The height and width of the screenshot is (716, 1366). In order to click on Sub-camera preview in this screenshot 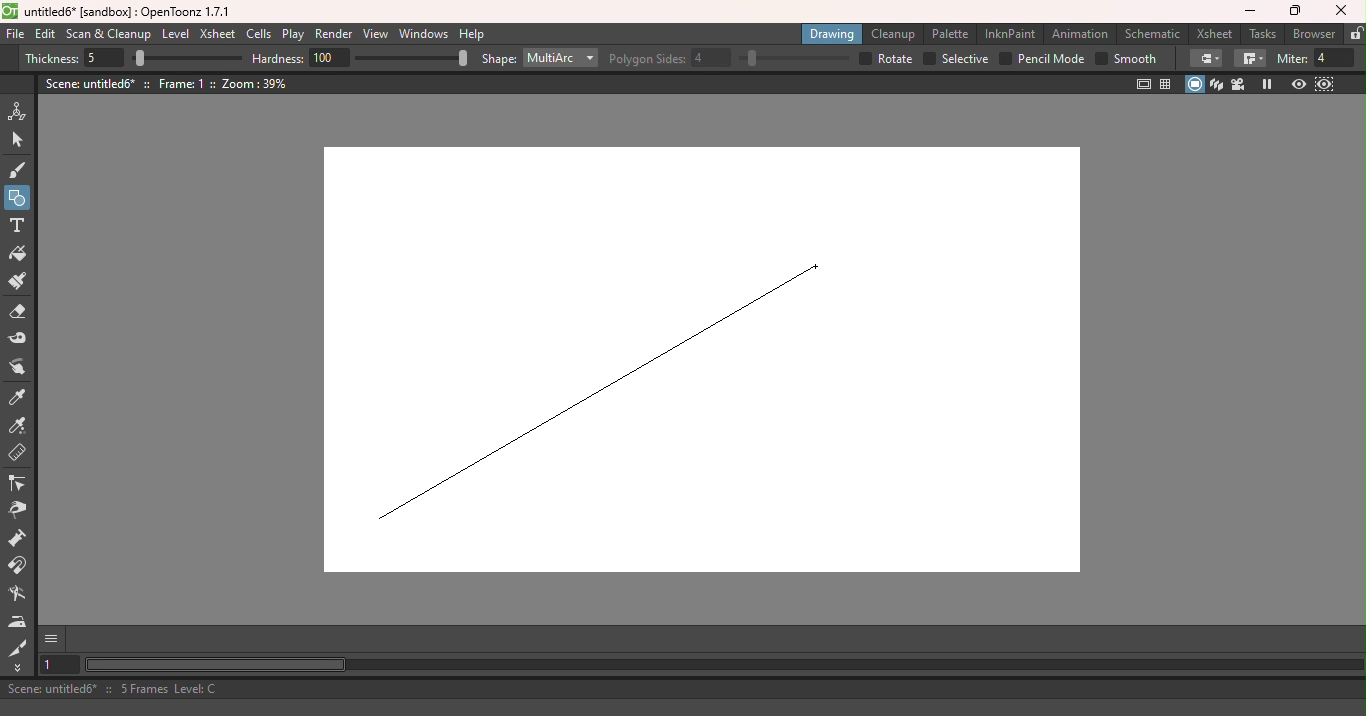, I will do `click(1324, 85)`.